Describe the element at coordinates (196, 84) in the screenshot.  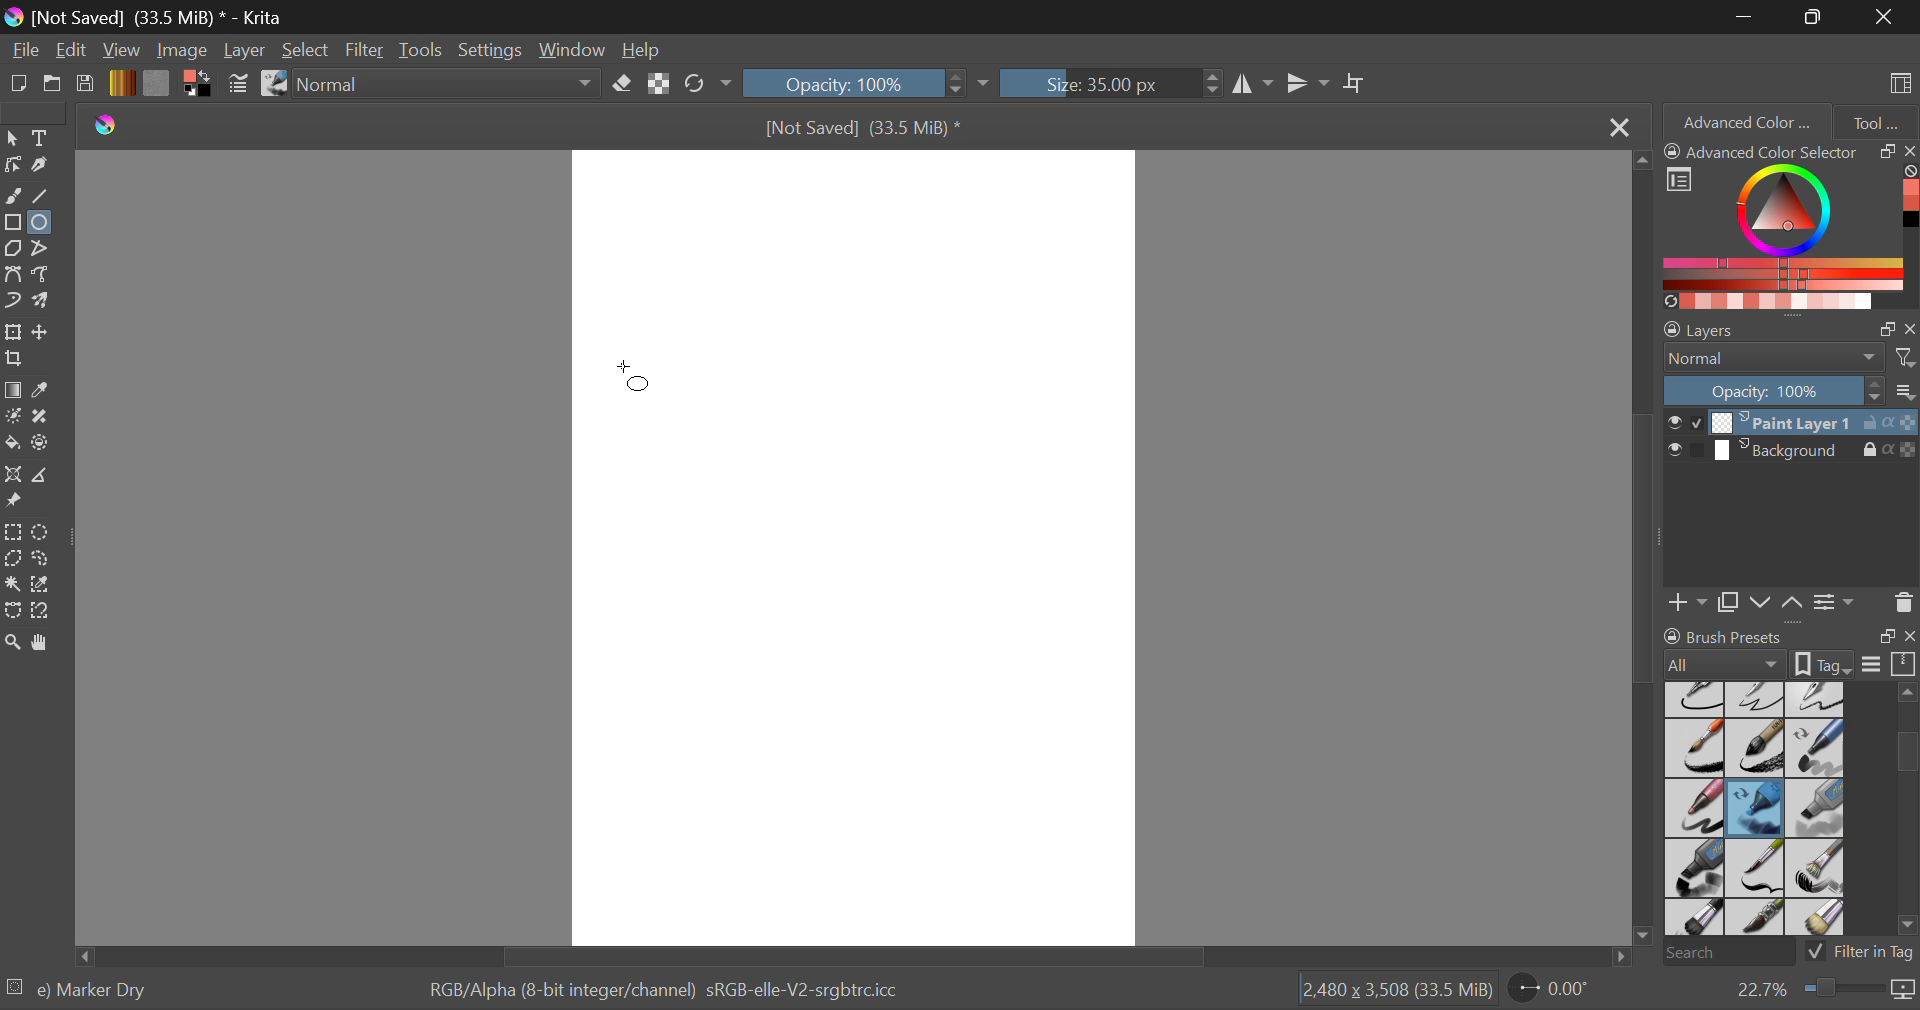
I see `Colors in Use` at that location.